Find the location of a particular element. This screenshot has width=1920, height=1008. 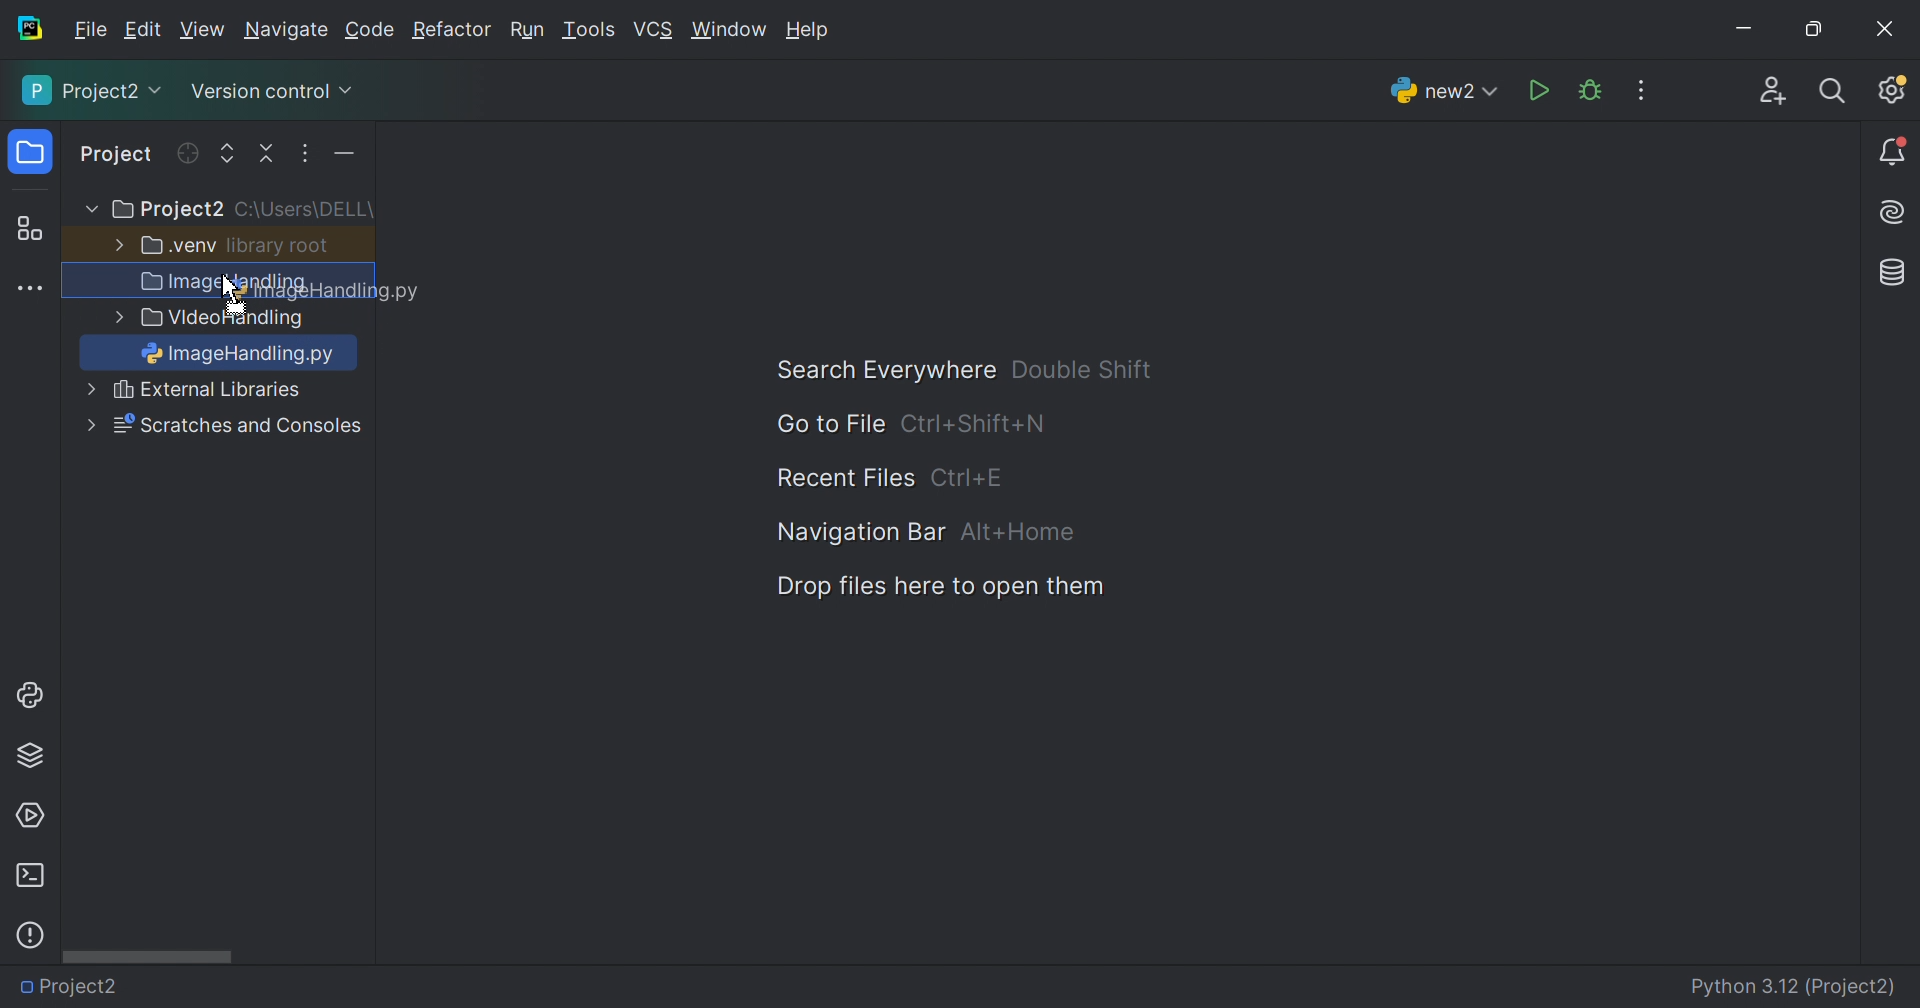

Project2 is located at coordinates (94, 90).